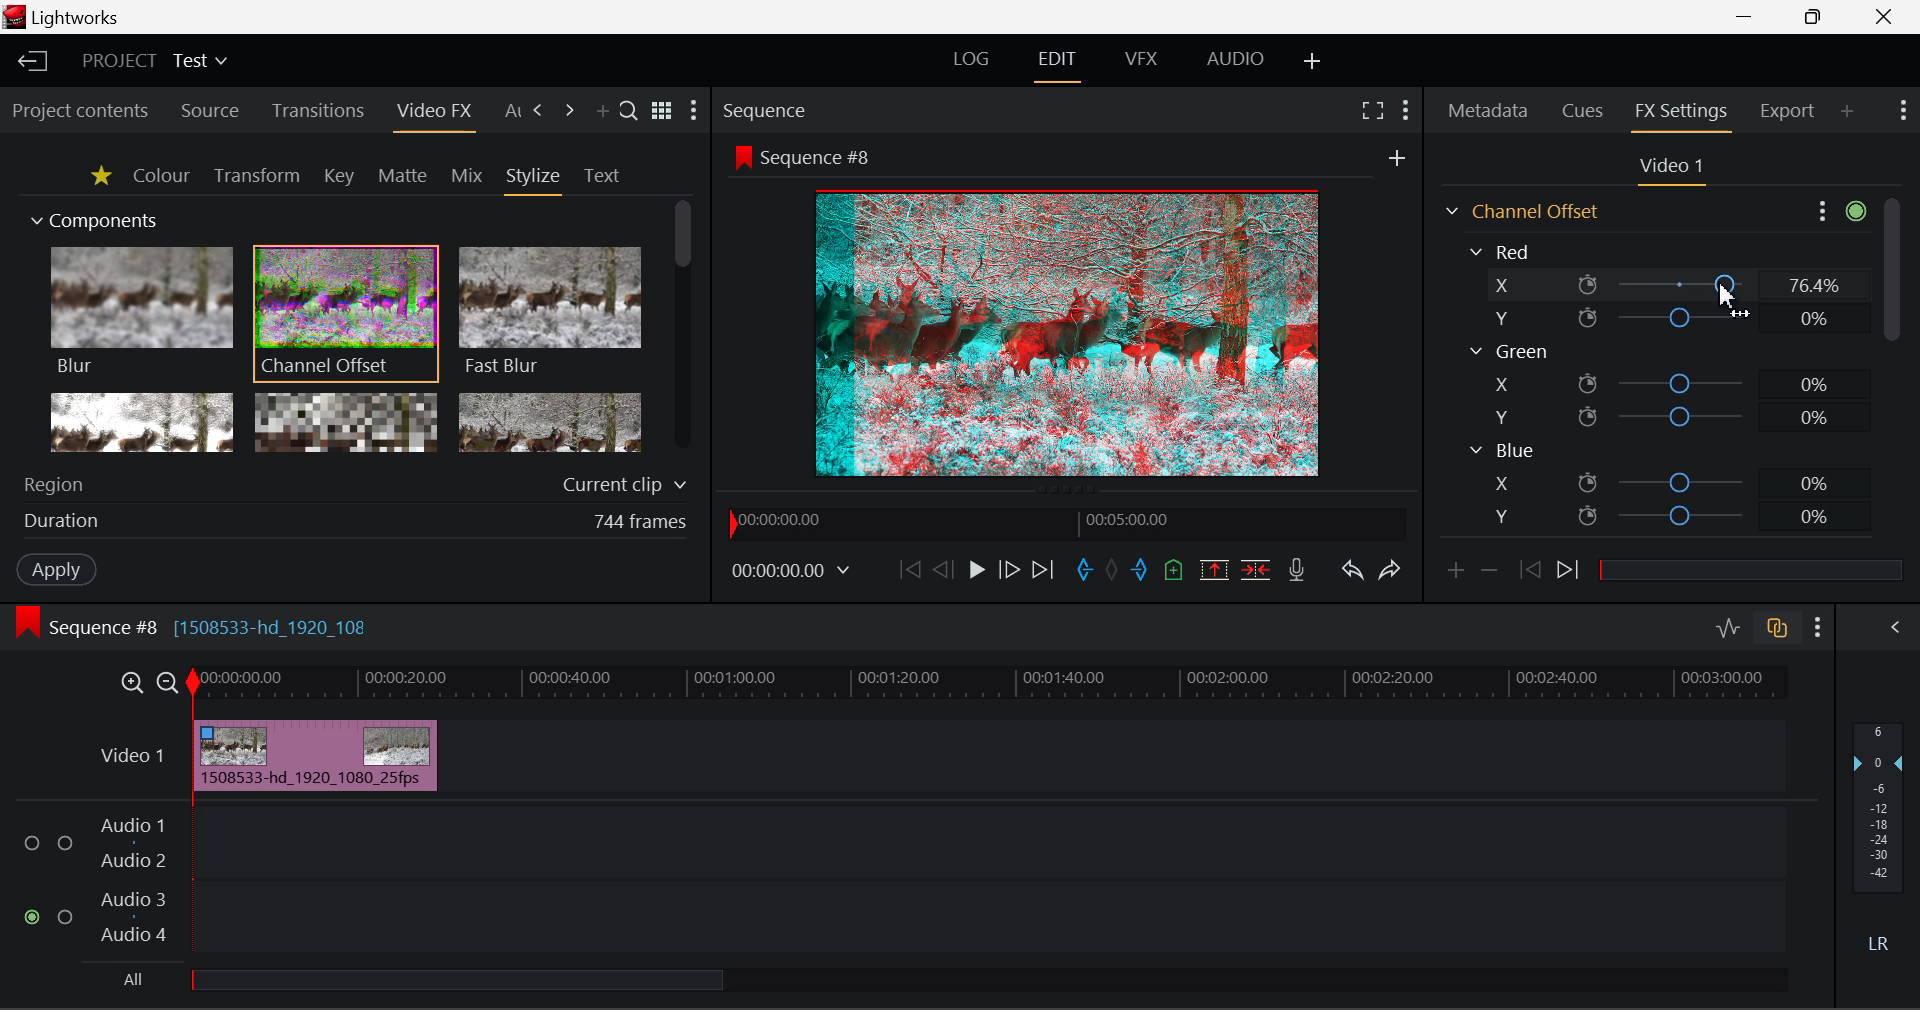 This screenshot has width=1920, height=1010. What do you see at coordinates (1730, 629) in the screenshot?
I see `Toggle Audio Levels Editing` at bounding box center [1730, 629].